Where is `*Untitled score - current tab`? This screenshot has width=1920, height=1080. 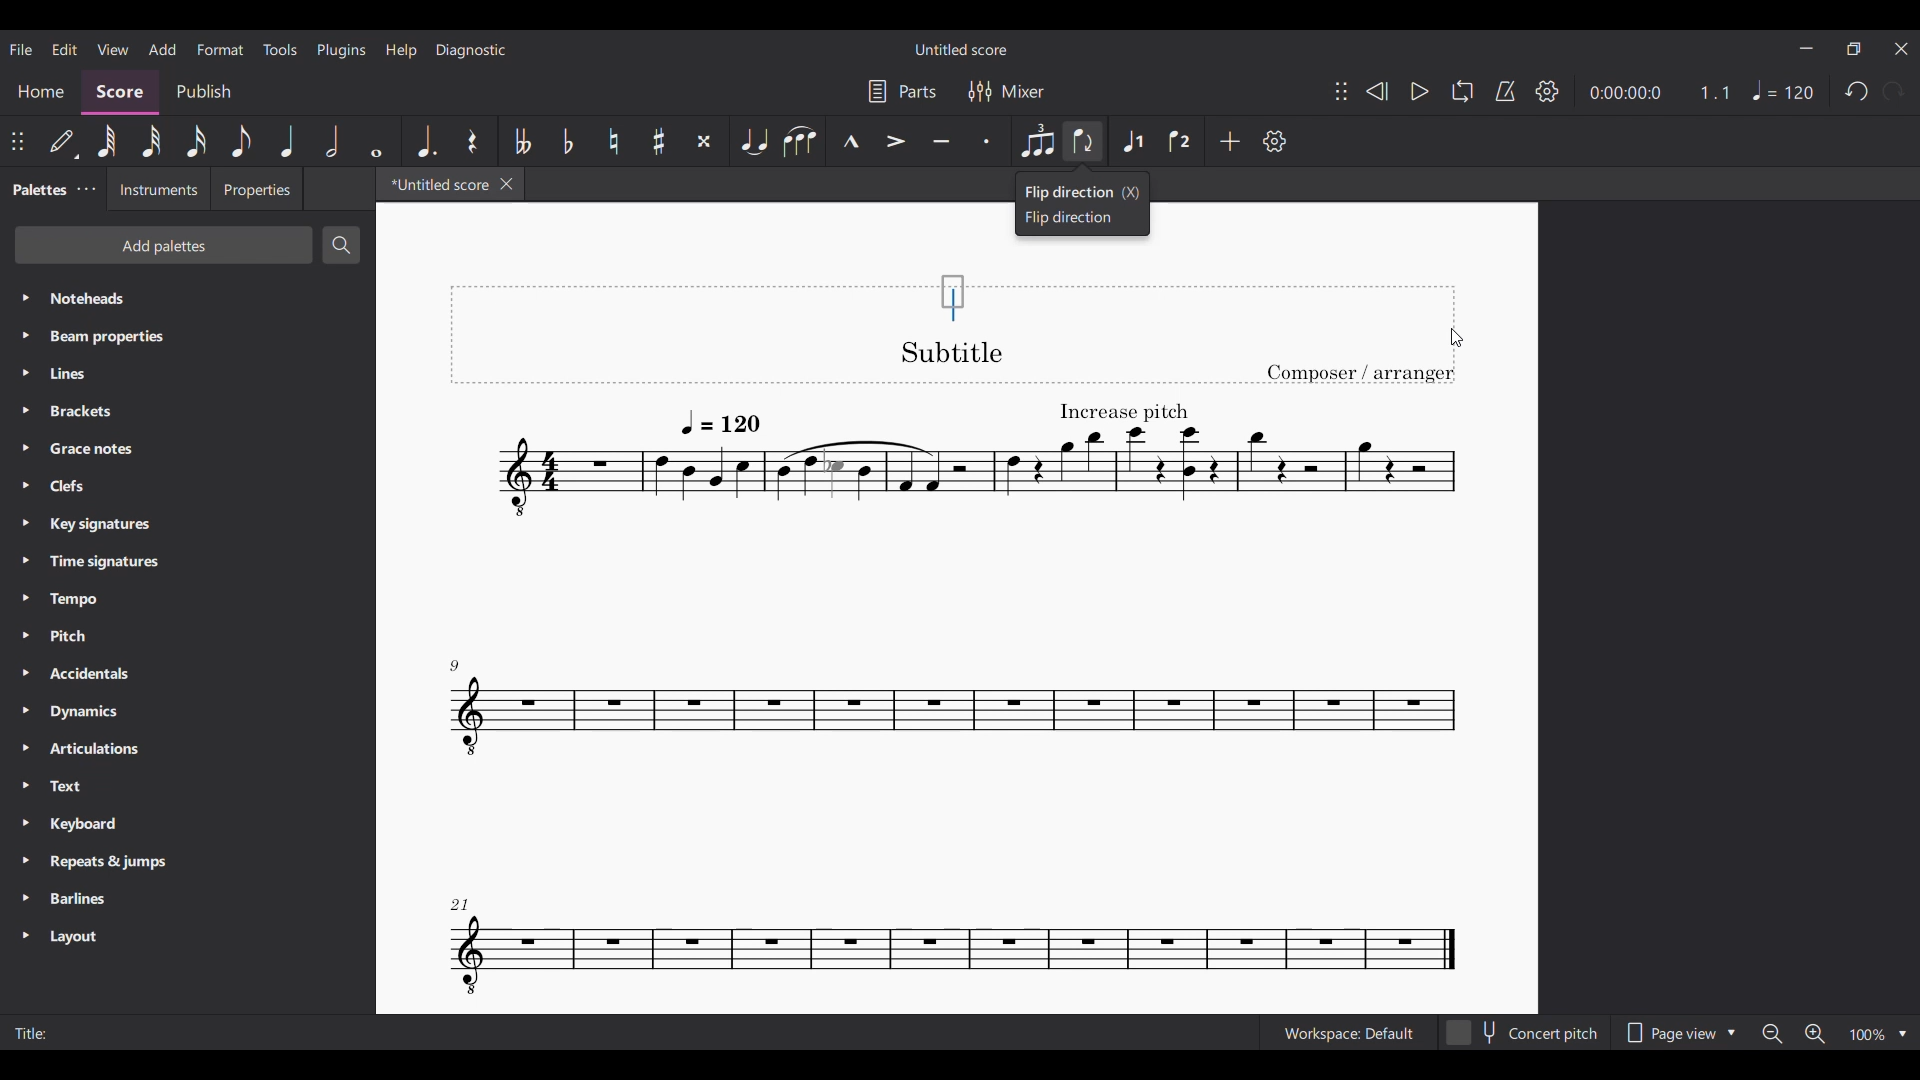 *Untitled score - current tab is located at coordinates (435, 184).